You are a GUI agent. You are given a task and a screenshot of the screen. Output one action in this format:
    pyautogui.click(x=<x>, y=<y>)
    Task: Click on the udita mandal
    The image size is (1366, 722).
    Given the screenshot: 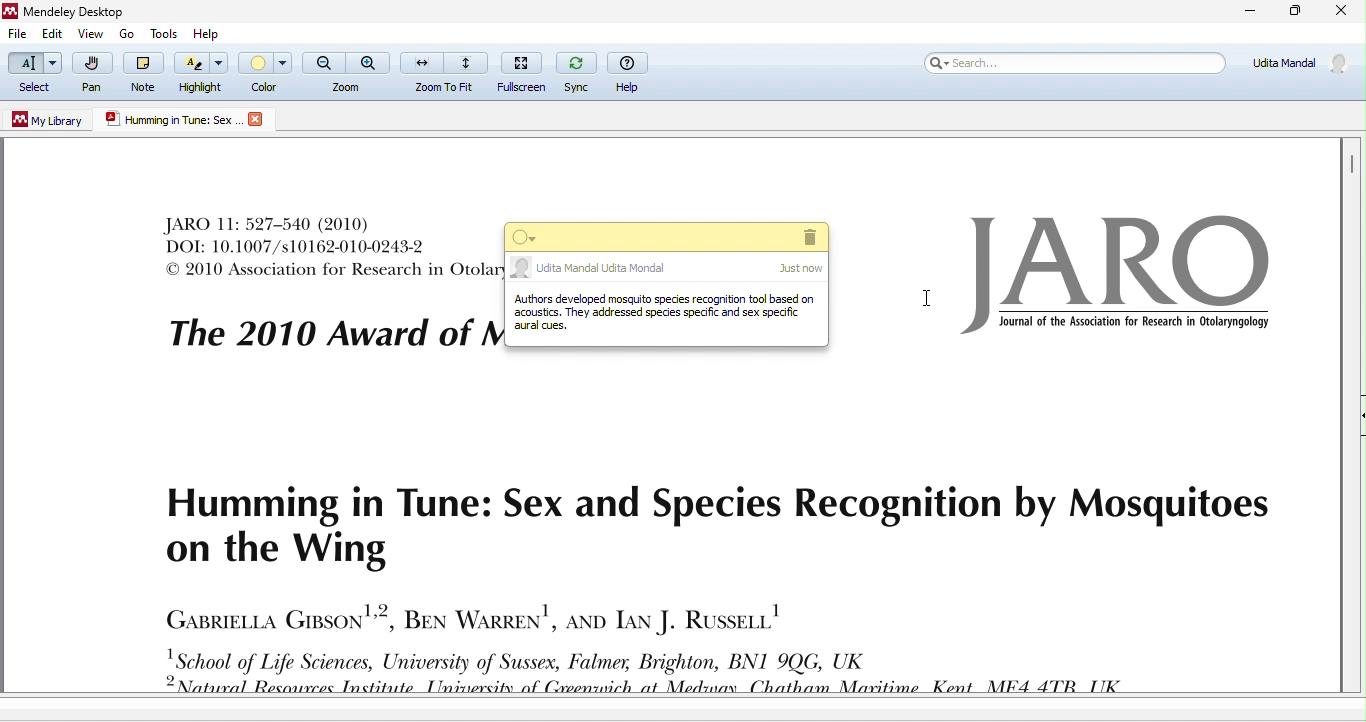 What is the action you would take?
    pyautogui.click(x=668, y=269)
    